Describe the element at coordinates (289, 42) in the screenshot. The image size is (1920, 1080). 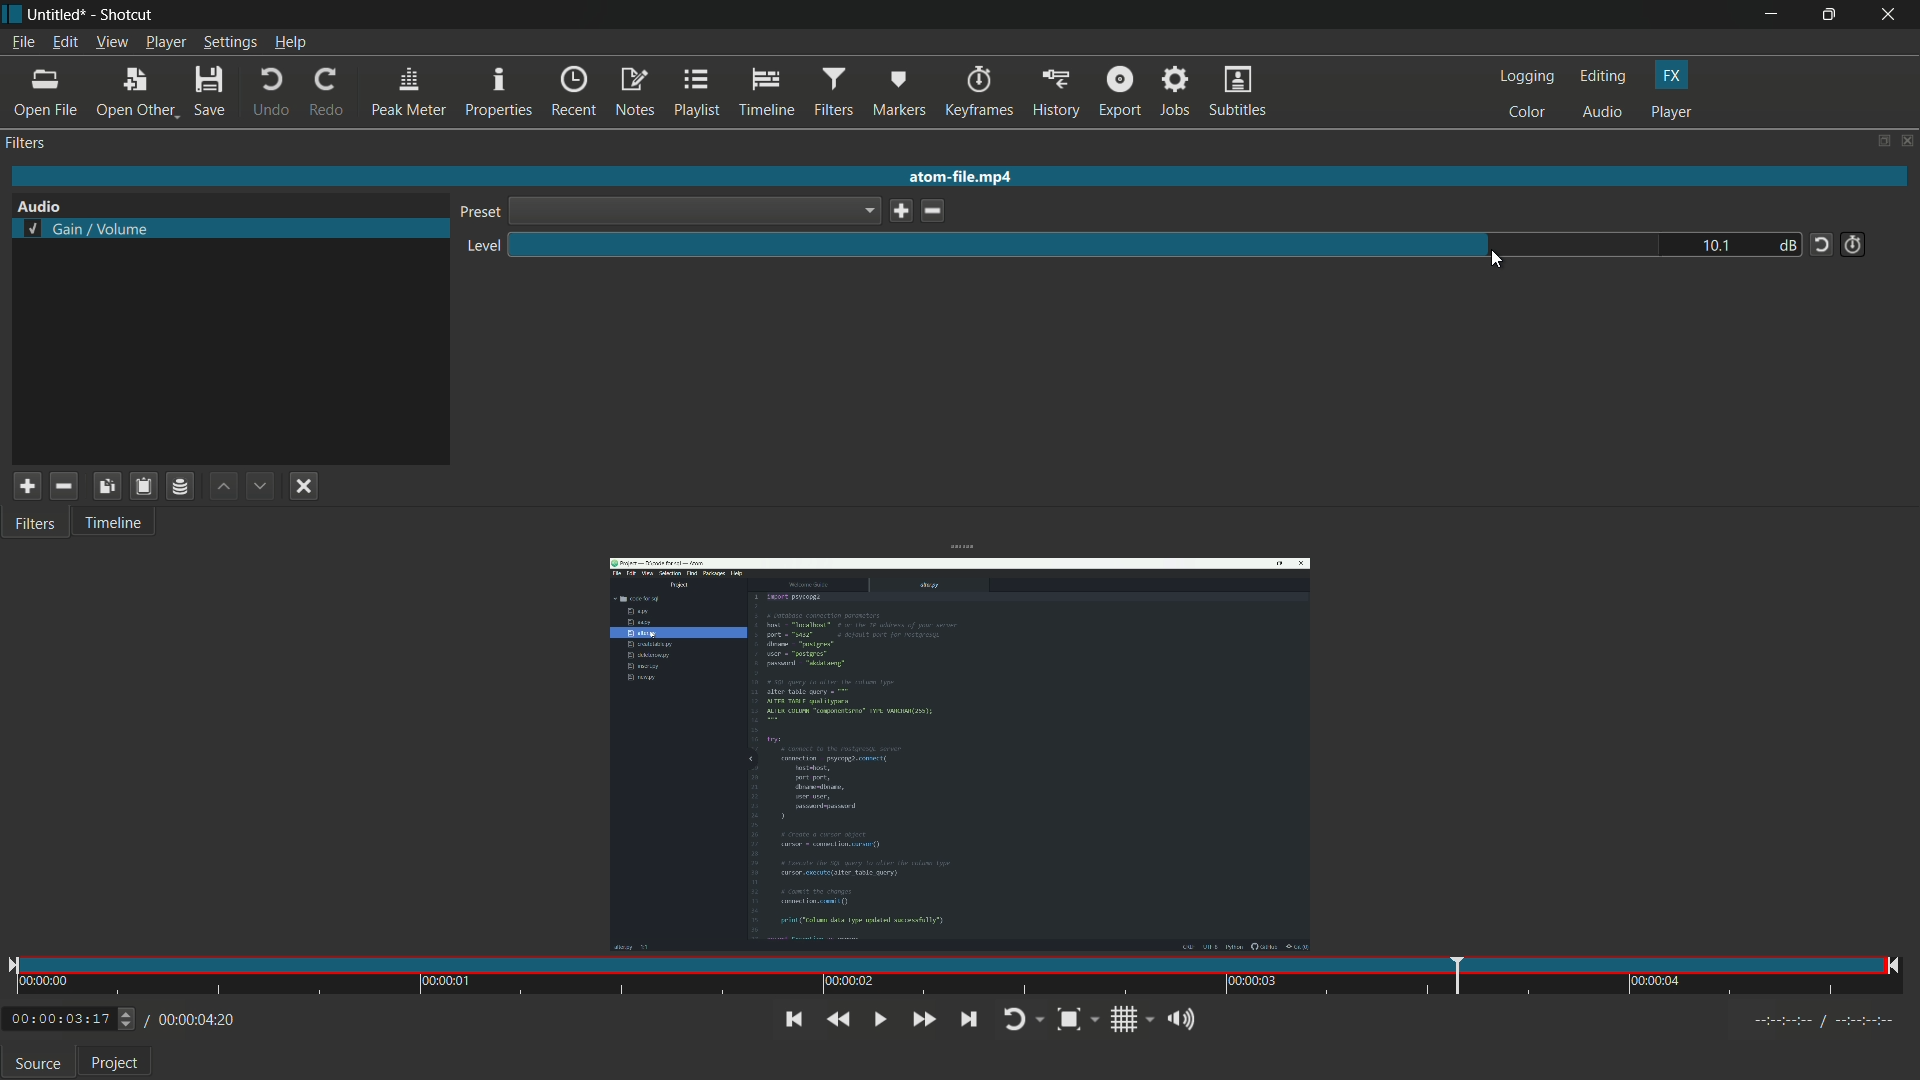
I see `help menu` at that location.